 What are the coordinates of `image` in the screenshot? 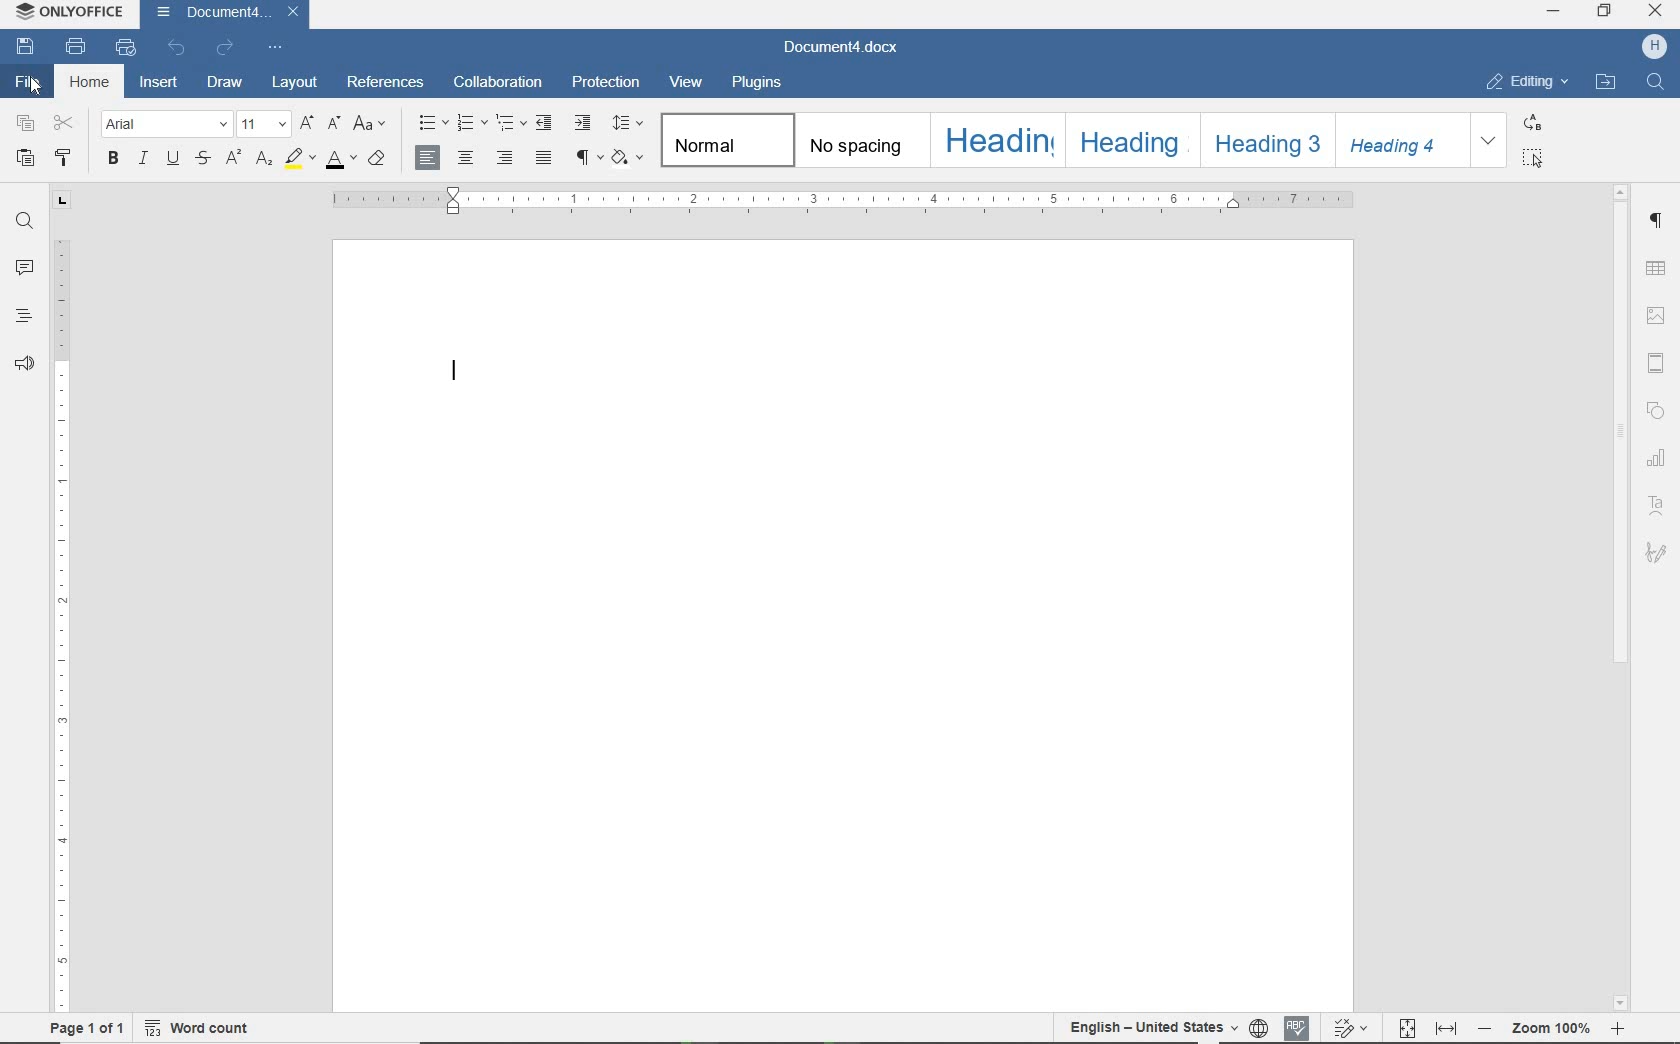 It's located at (1656, 316).